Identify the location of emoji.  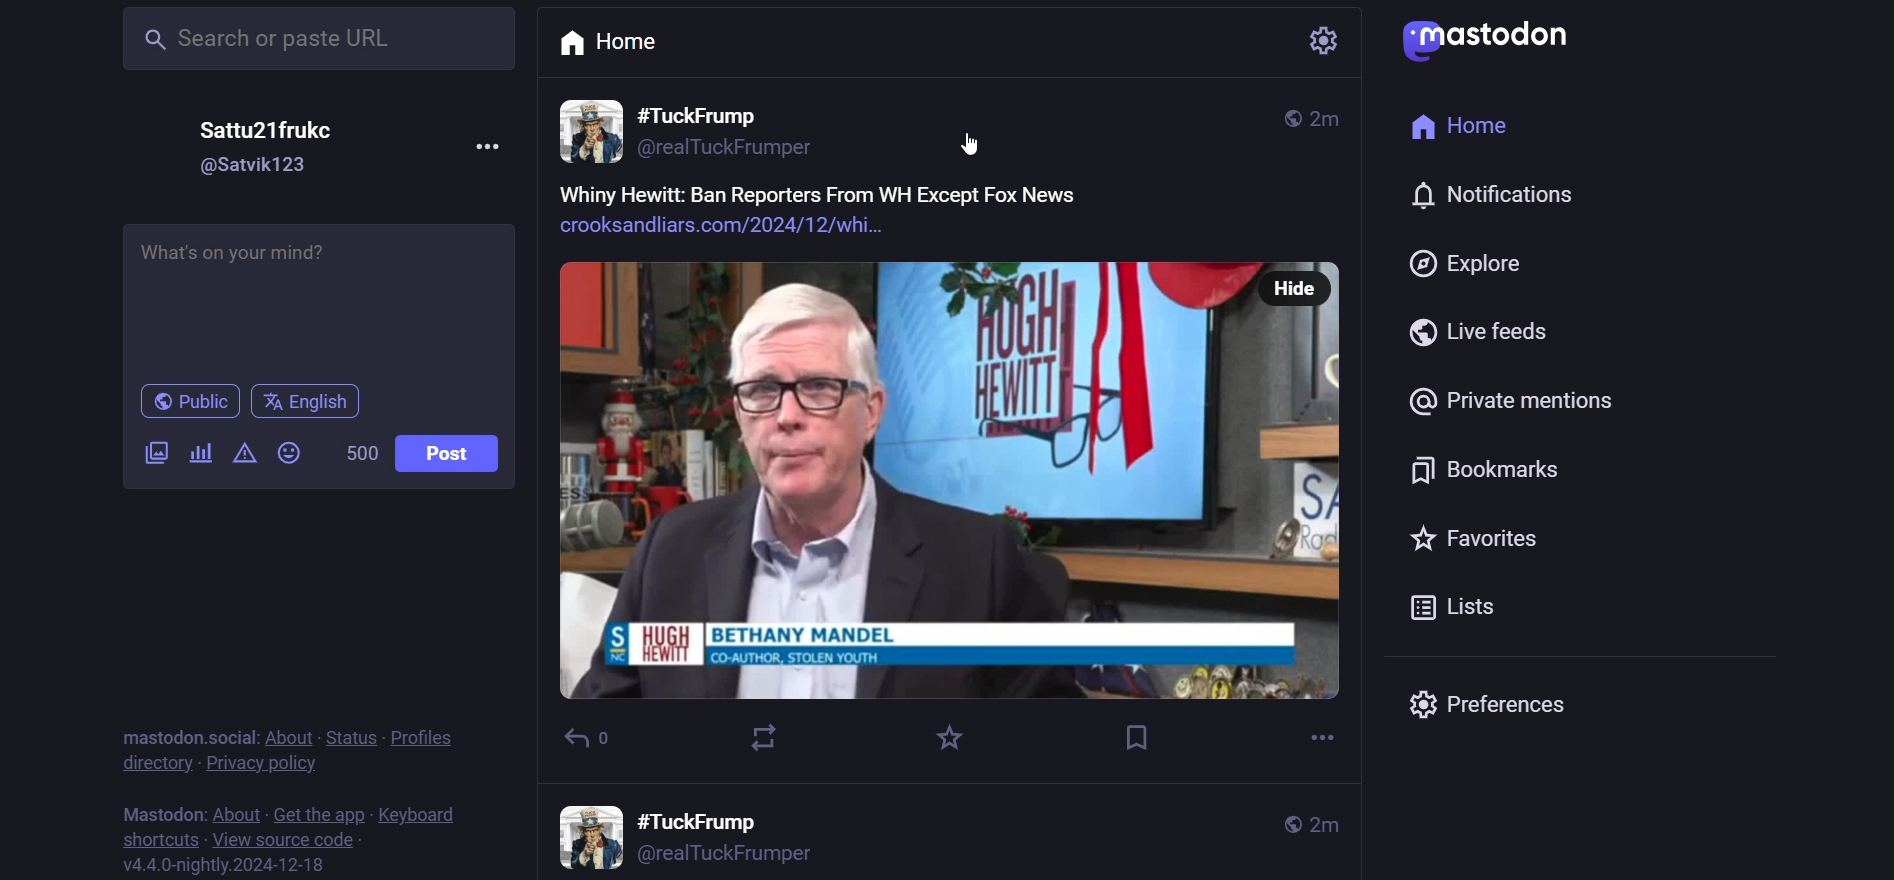
(289, 453).